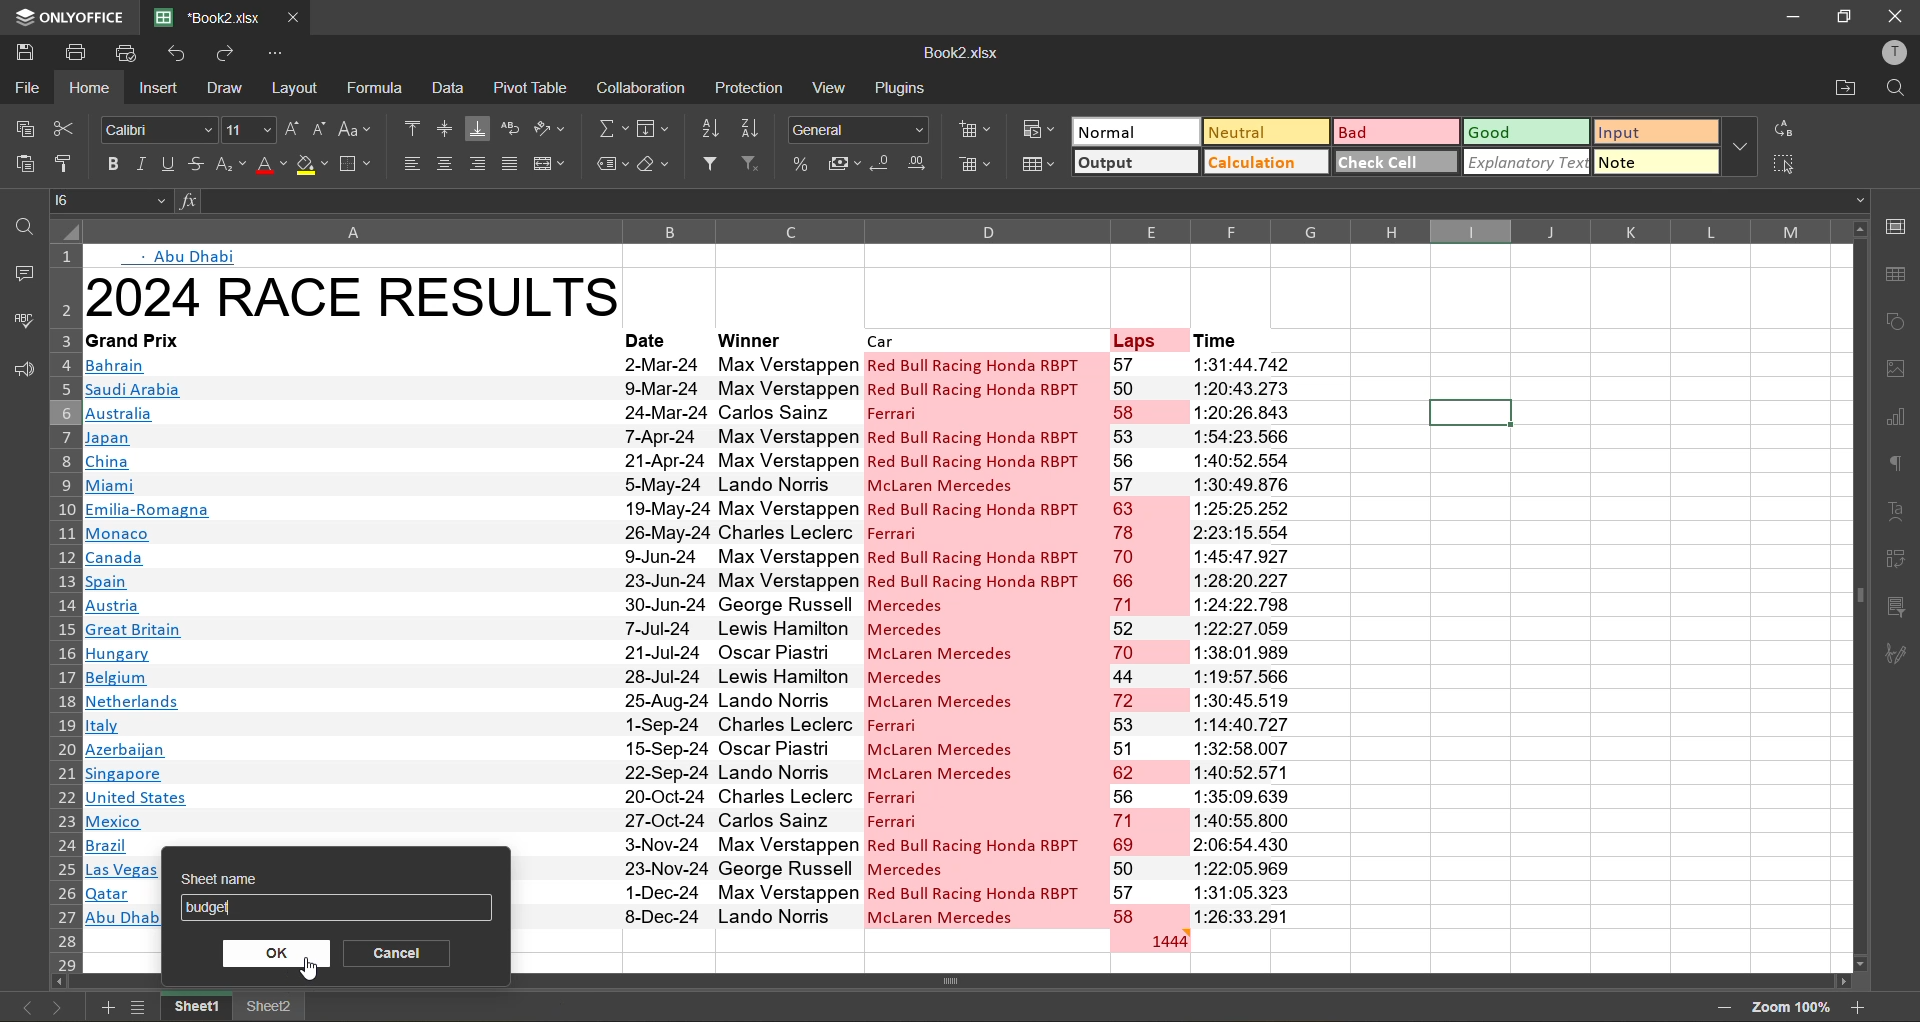  Describe the element at coordinates (882, 165) in the screenshot. I see `decrease decimal` at that location.